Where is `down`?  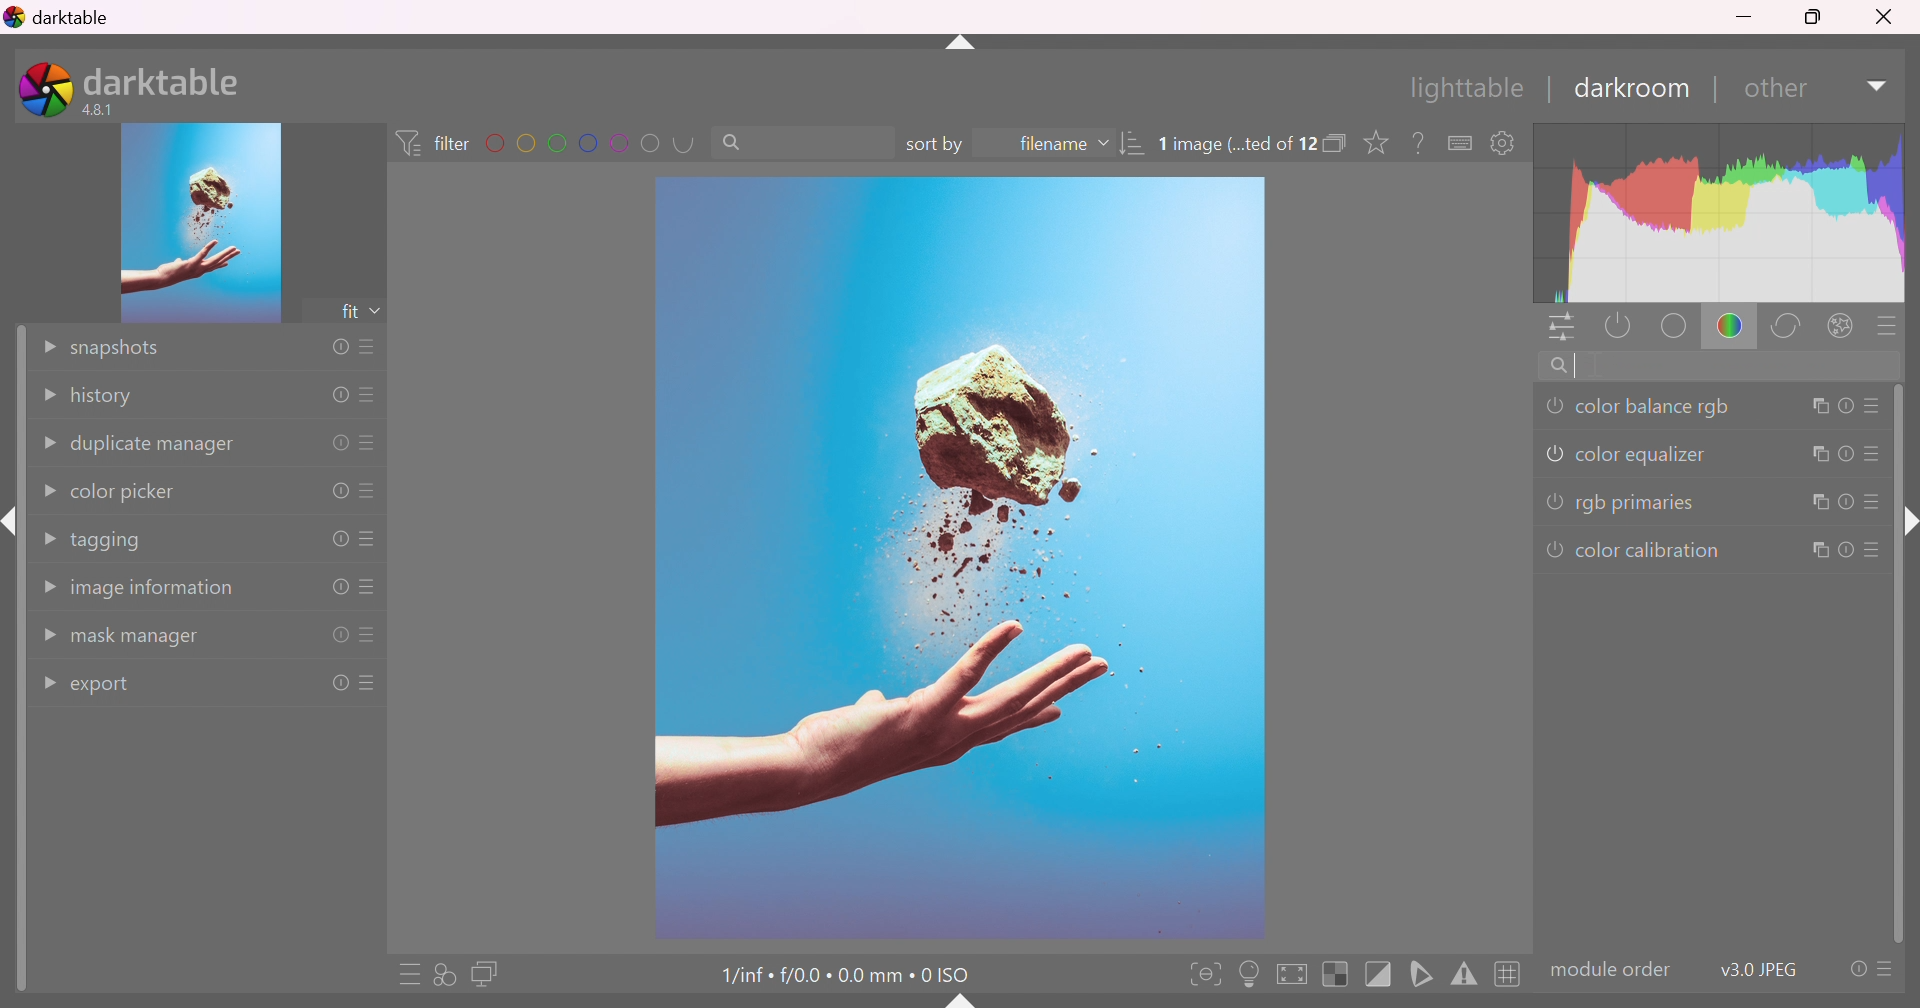 down is located at coordinates (1774, 88).